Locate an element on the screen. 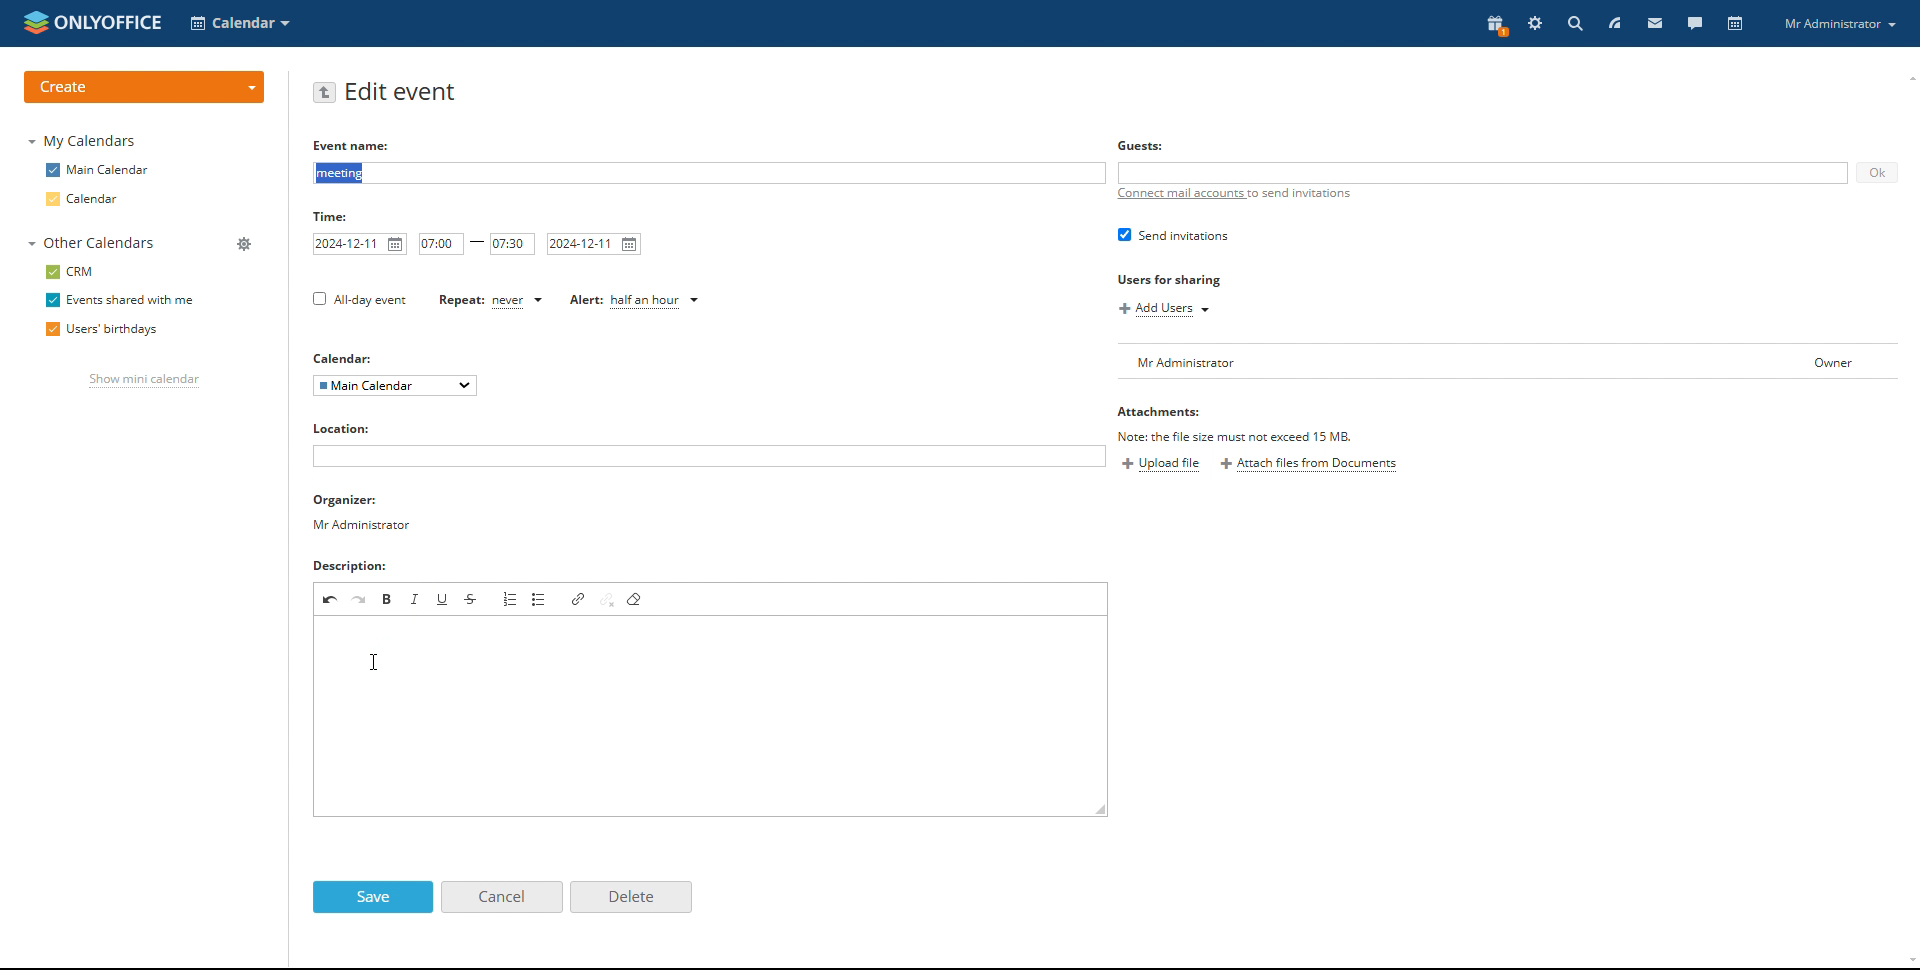 The width and height of the screenshot is (1920, 970). add users is located at coordinates (1164, 309).